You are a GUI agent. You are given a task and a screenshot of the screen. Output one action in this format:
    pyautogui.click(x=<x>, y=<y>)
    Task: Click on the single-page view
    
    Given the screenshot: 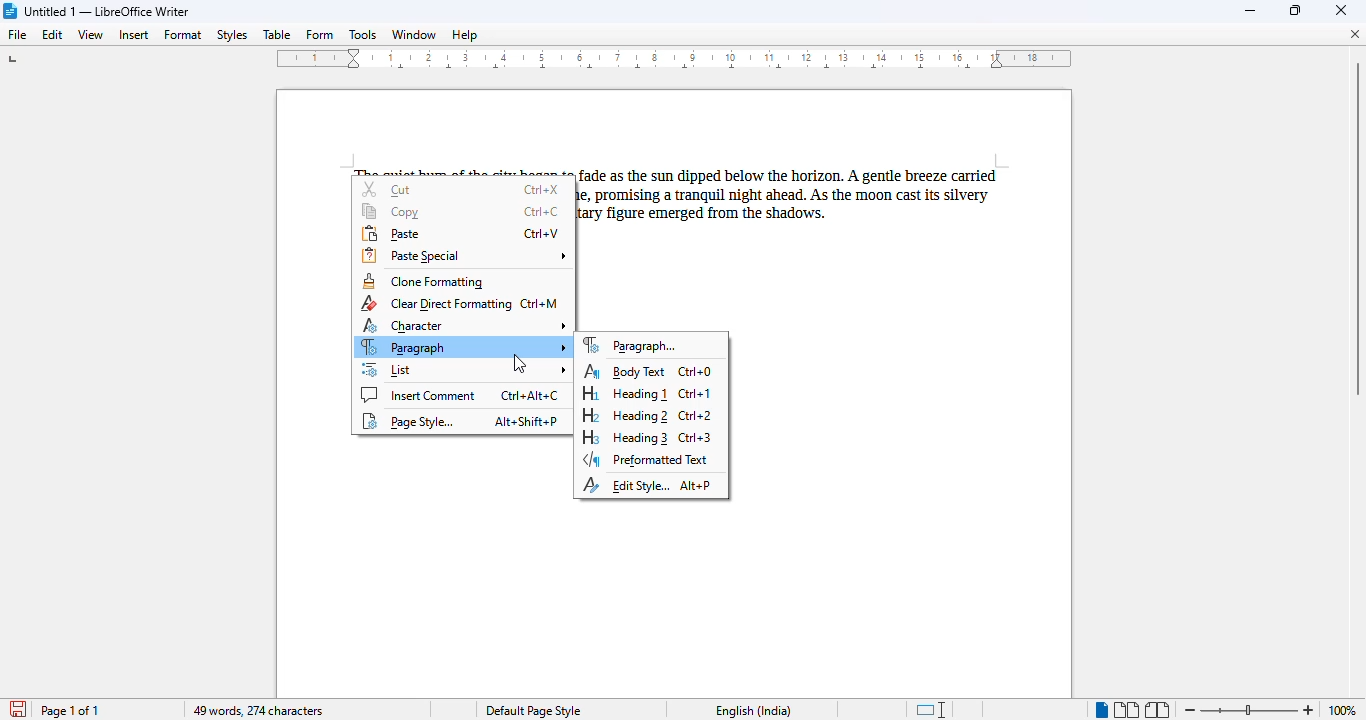 What is the action you would take?
    pyautogui.click(x=1100, y=710)
    